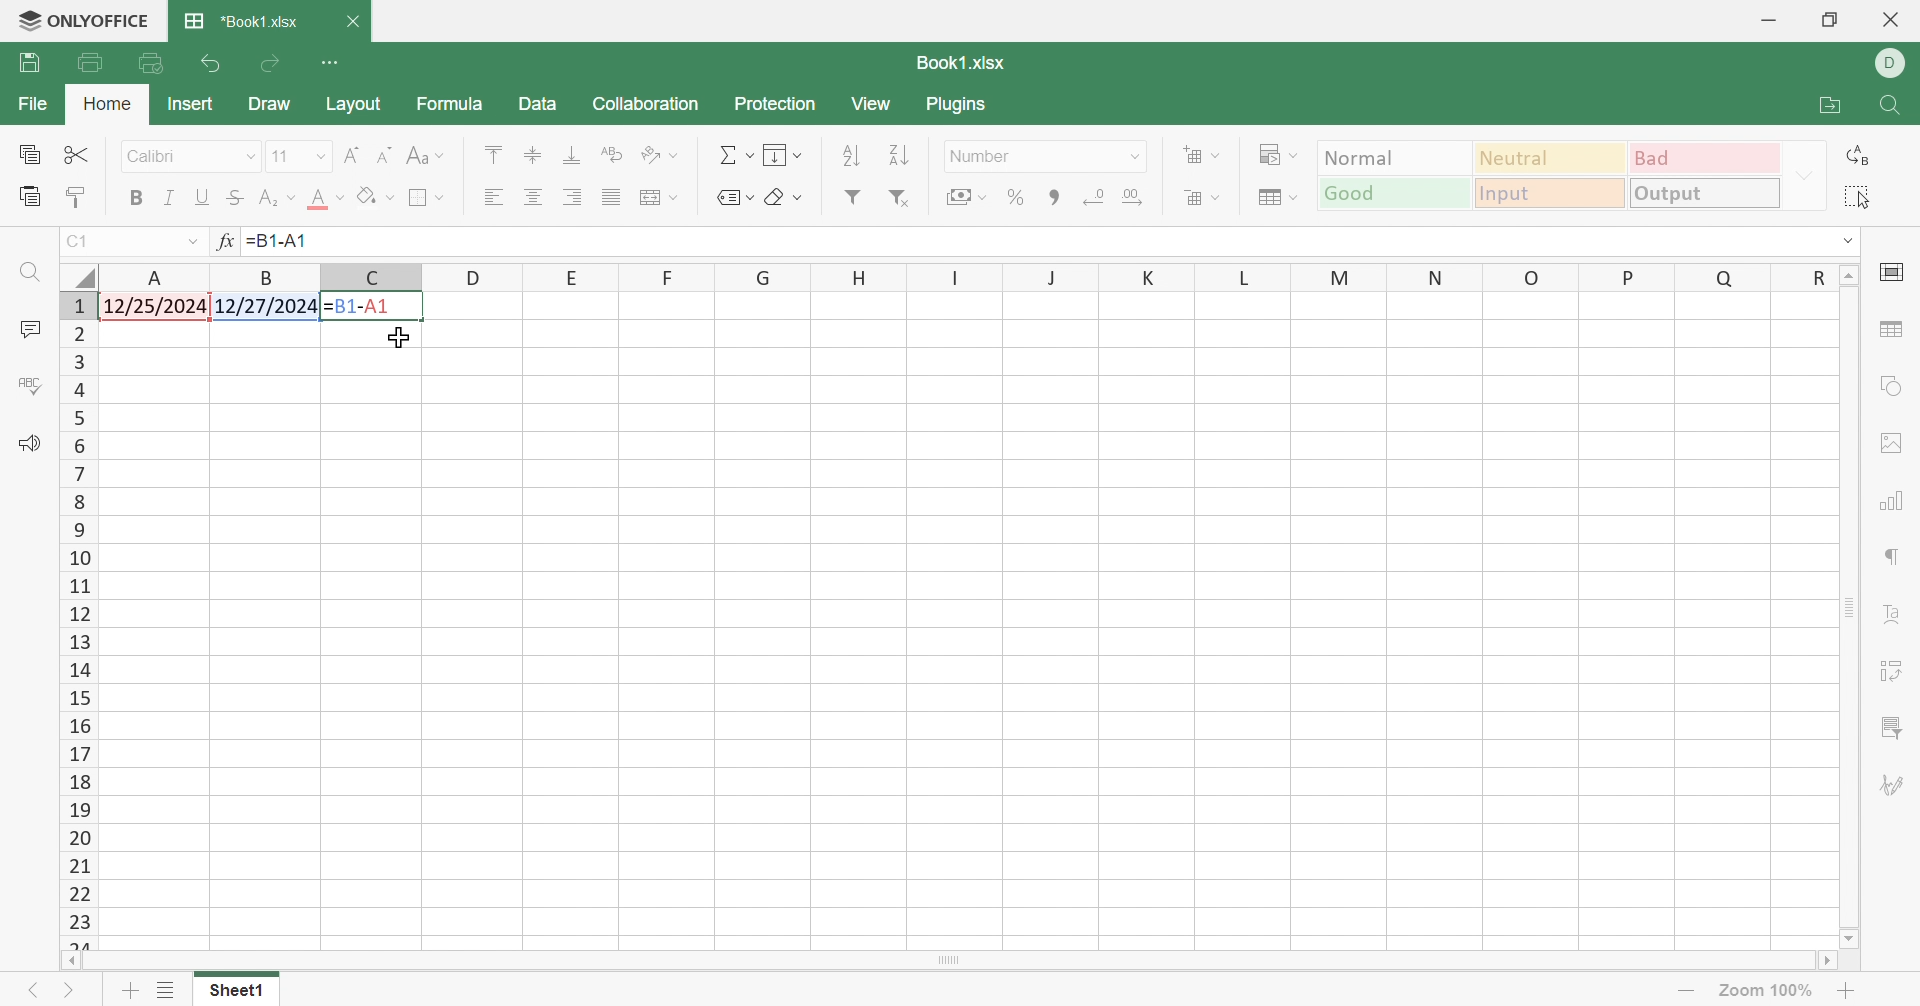  What do you see at coordinates (28, 328) in the screenshot?
I see `Comments` at bounding box center [28, 328].